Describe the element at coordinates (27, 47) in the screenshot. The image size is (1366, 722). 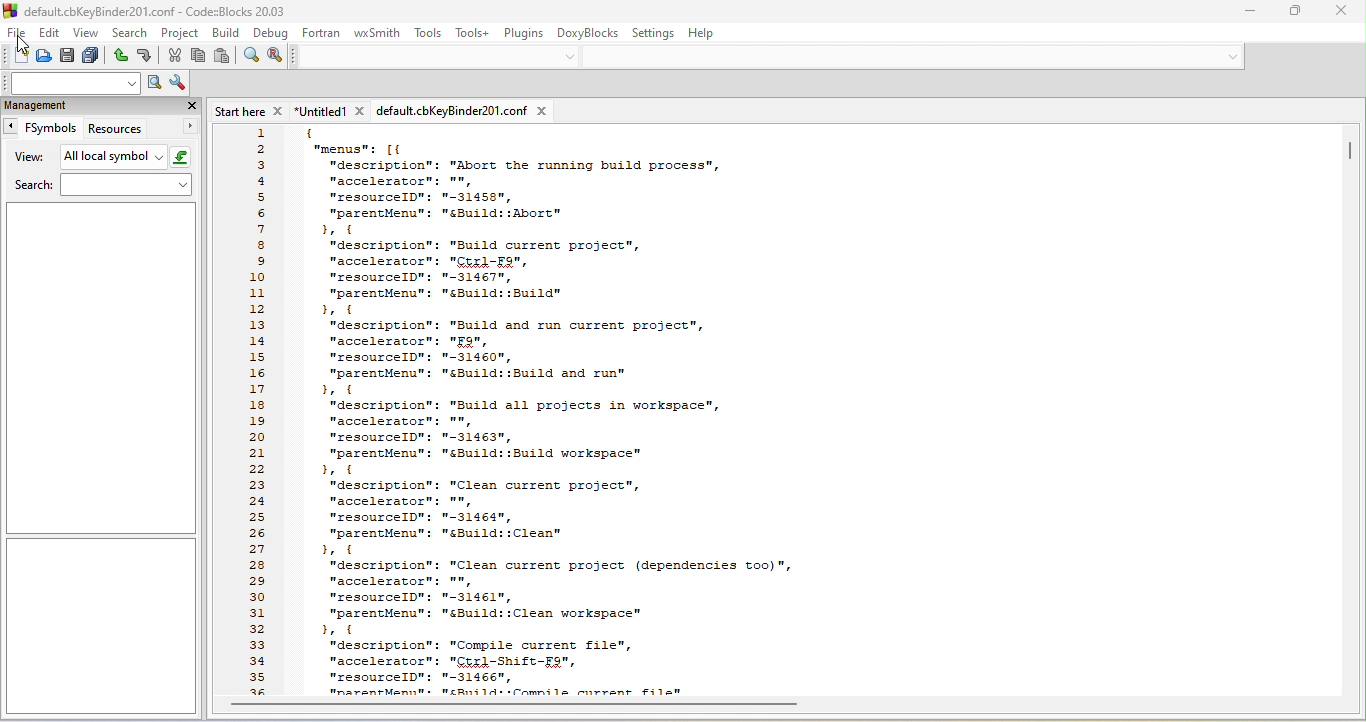
I see `cursor` at that location.